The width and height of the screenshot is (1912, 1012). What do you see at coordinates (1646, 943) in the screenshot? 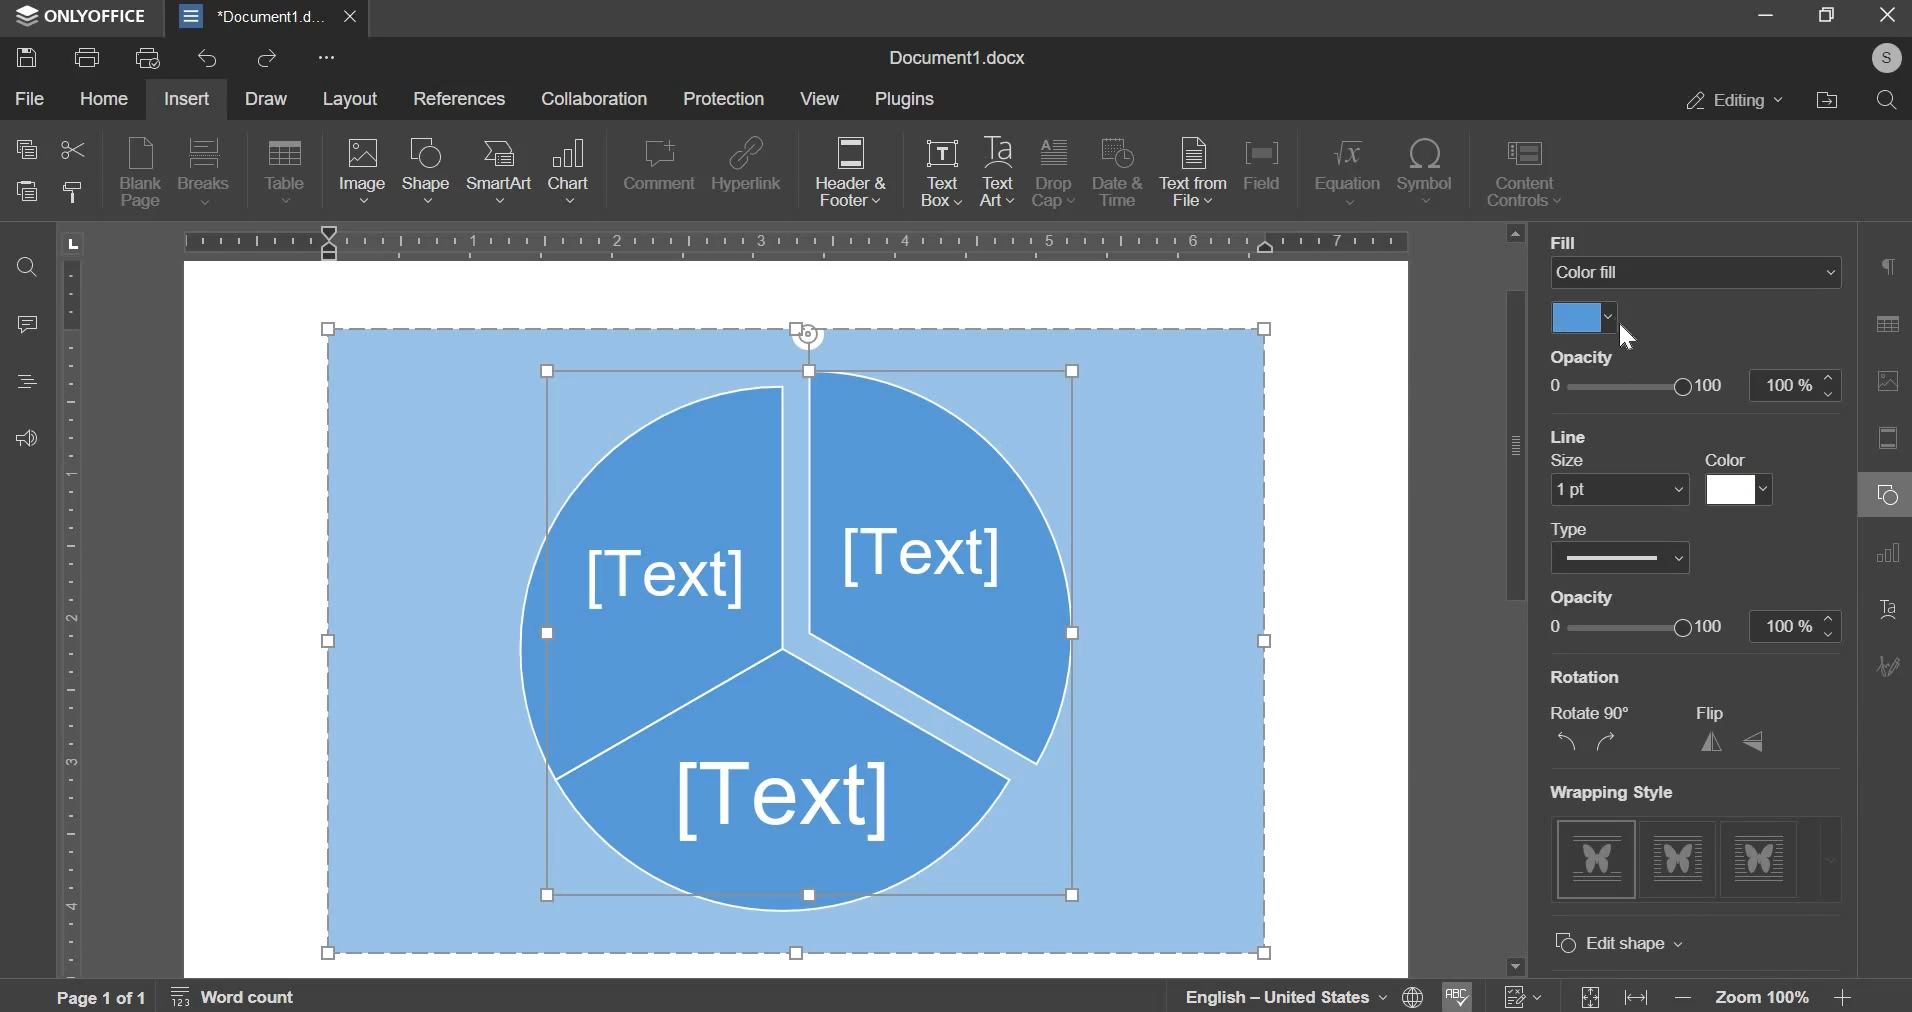
I see `advanced settings` at bounding box center [1646, 943].